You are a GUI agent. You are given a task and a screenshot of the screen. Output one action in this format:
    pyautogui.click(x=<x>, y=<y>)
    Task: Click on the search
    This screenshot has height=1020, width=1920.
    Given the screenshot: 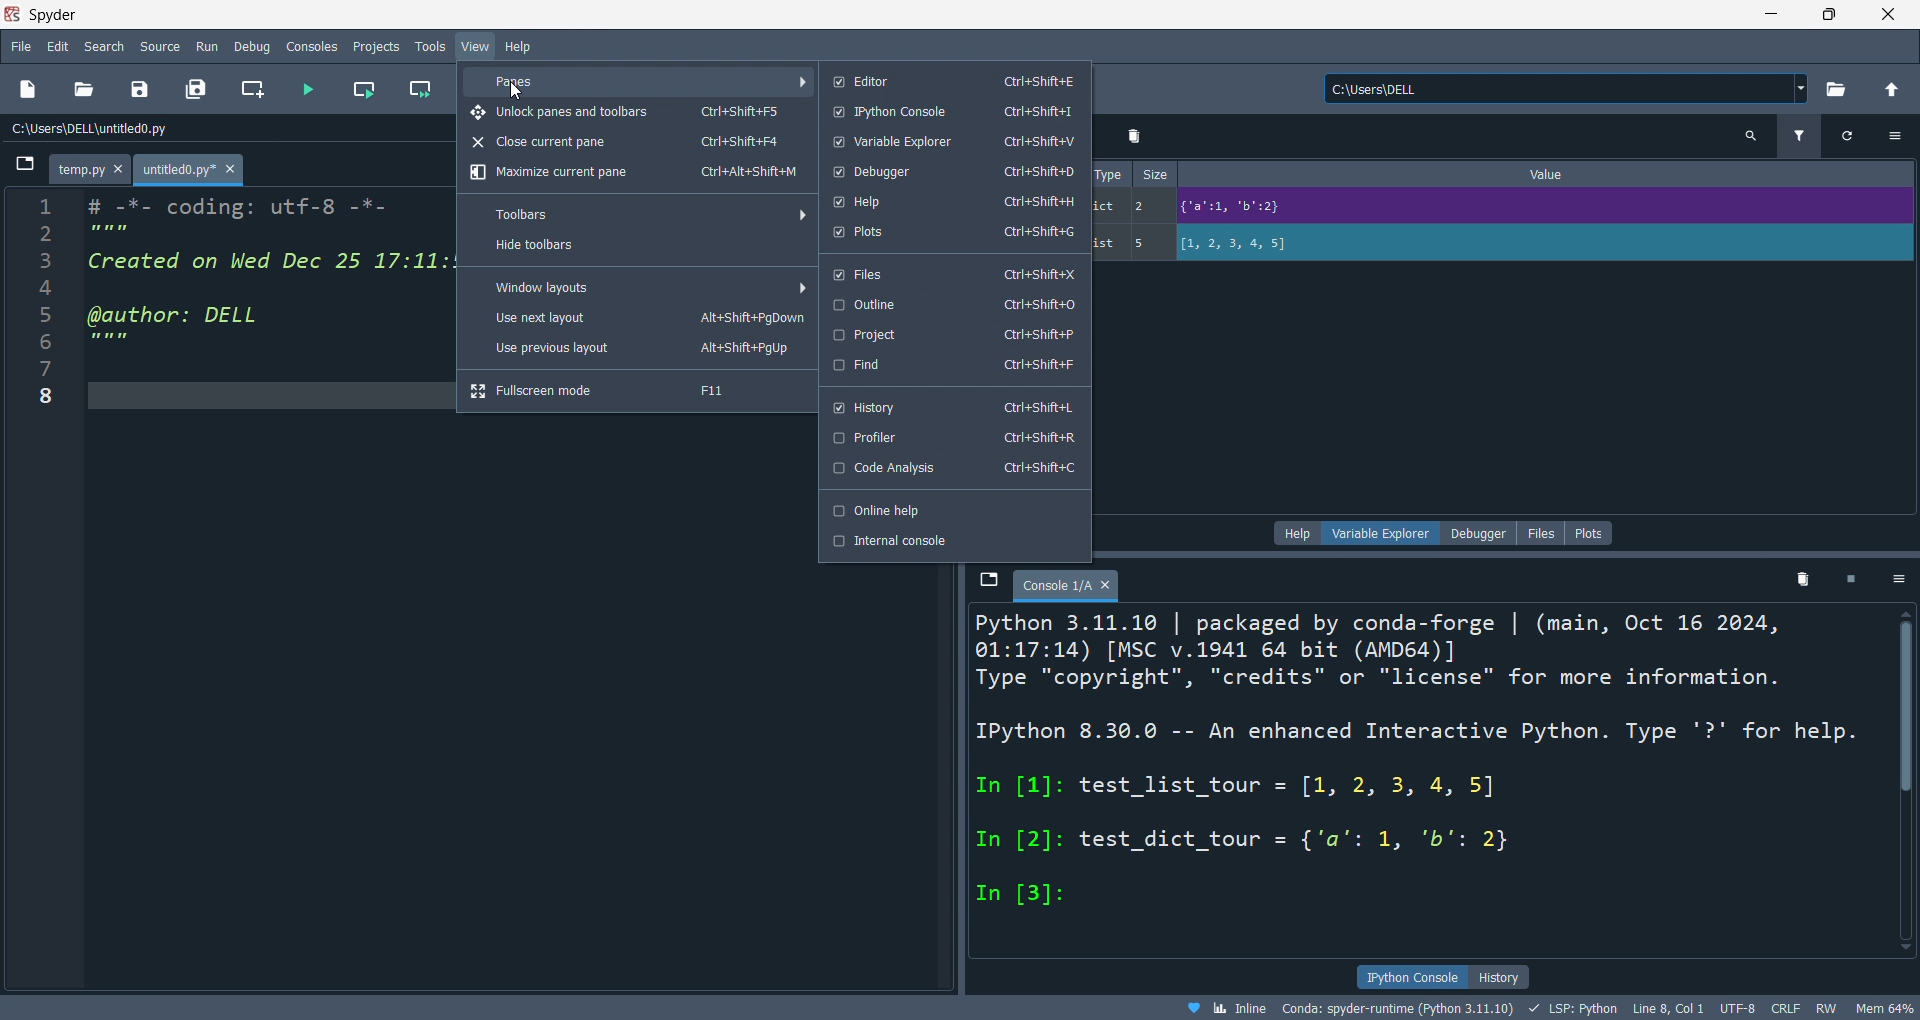 What is the action you would take?
    pyautogui.click(x=106, y=46)
    